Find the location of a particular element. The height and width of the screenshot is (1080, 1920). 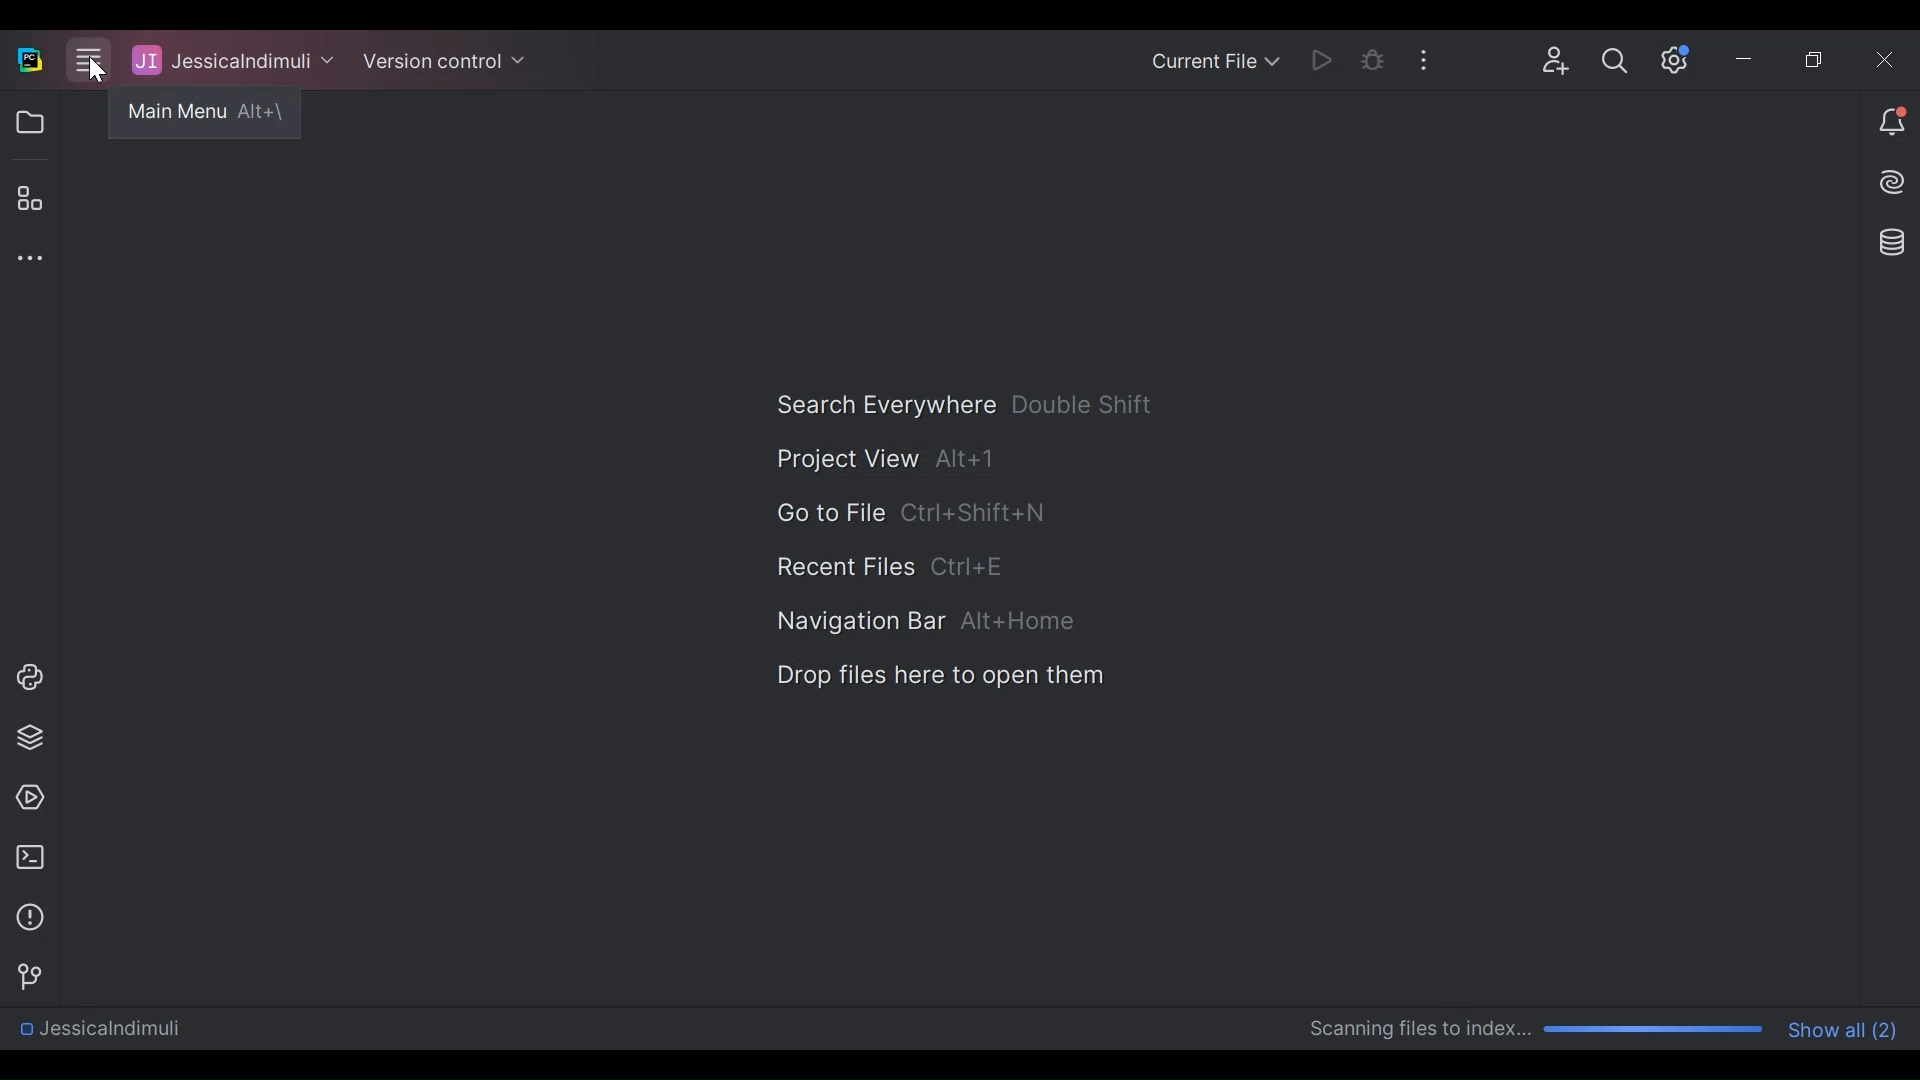

Services is located at coordinates (24, 798).